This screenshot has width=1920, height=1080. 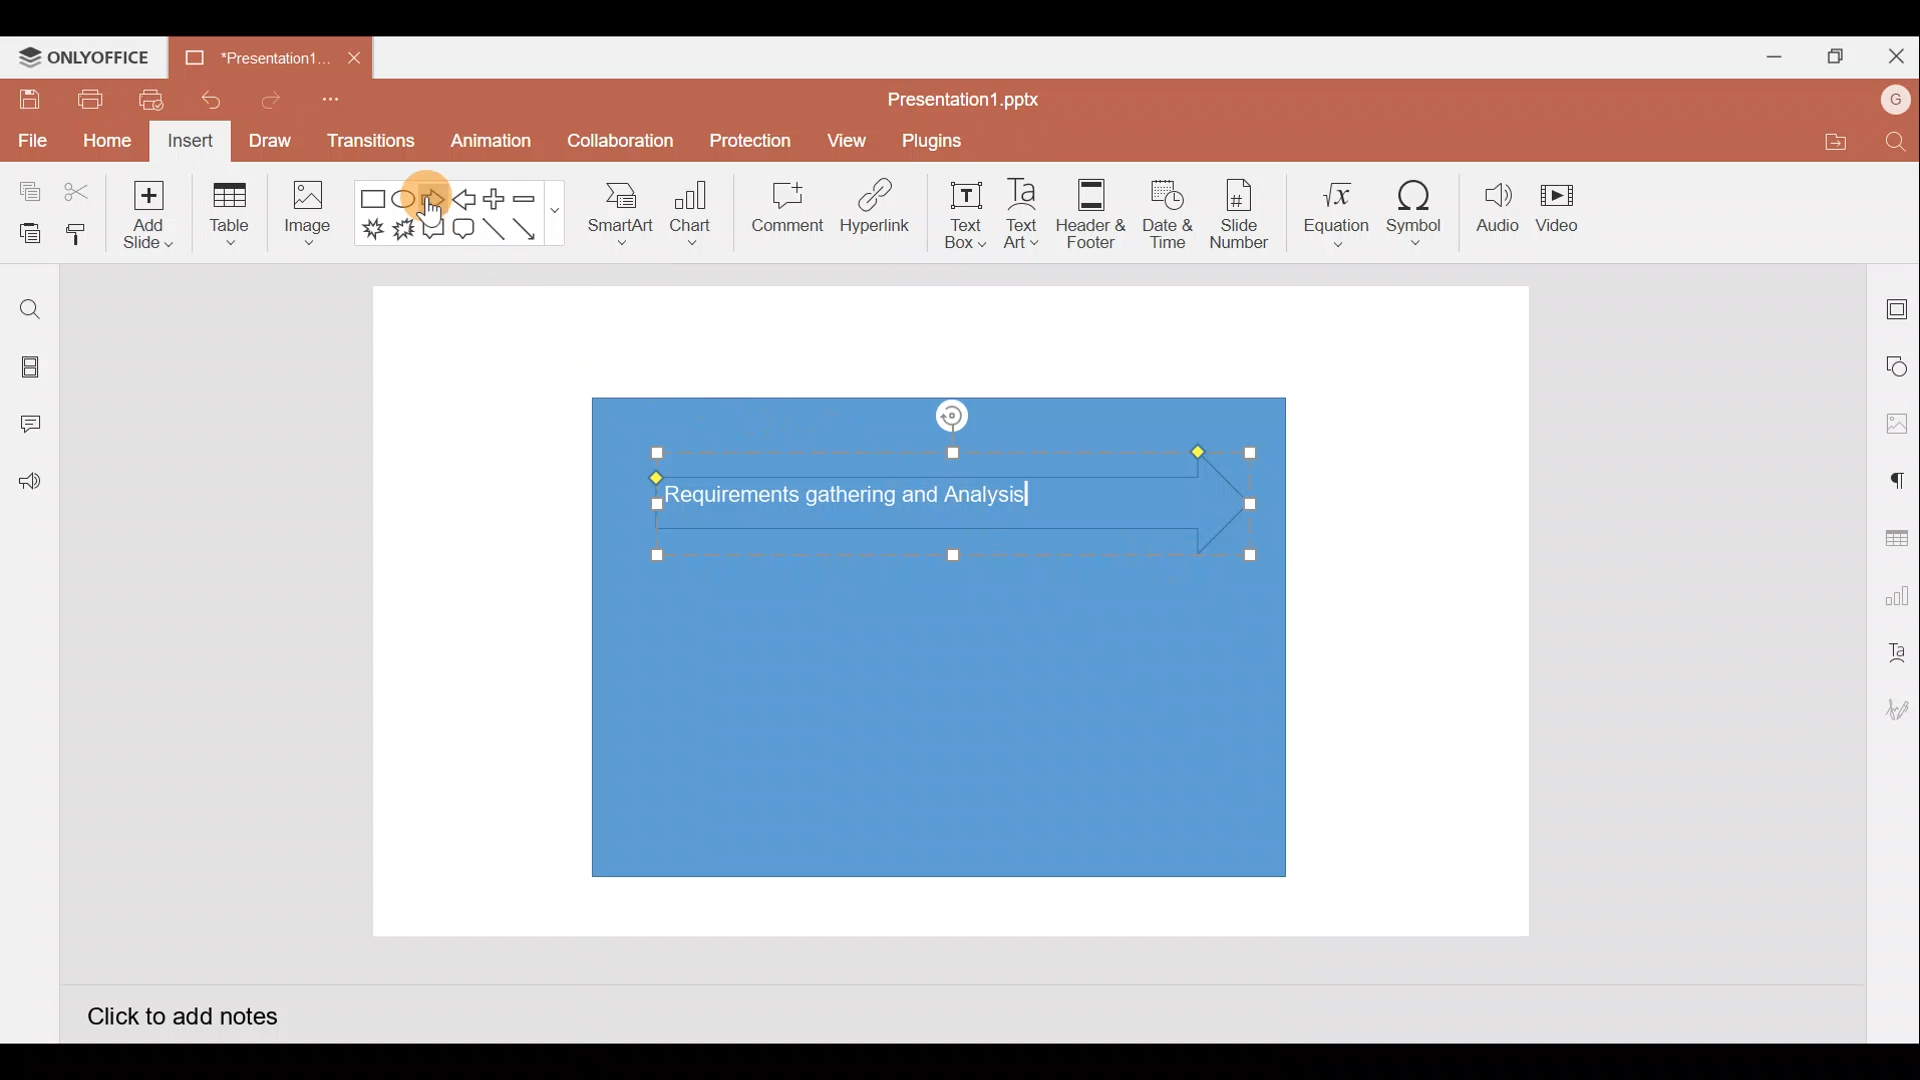 I want to click on Copy style, so click(x=78, y=237).